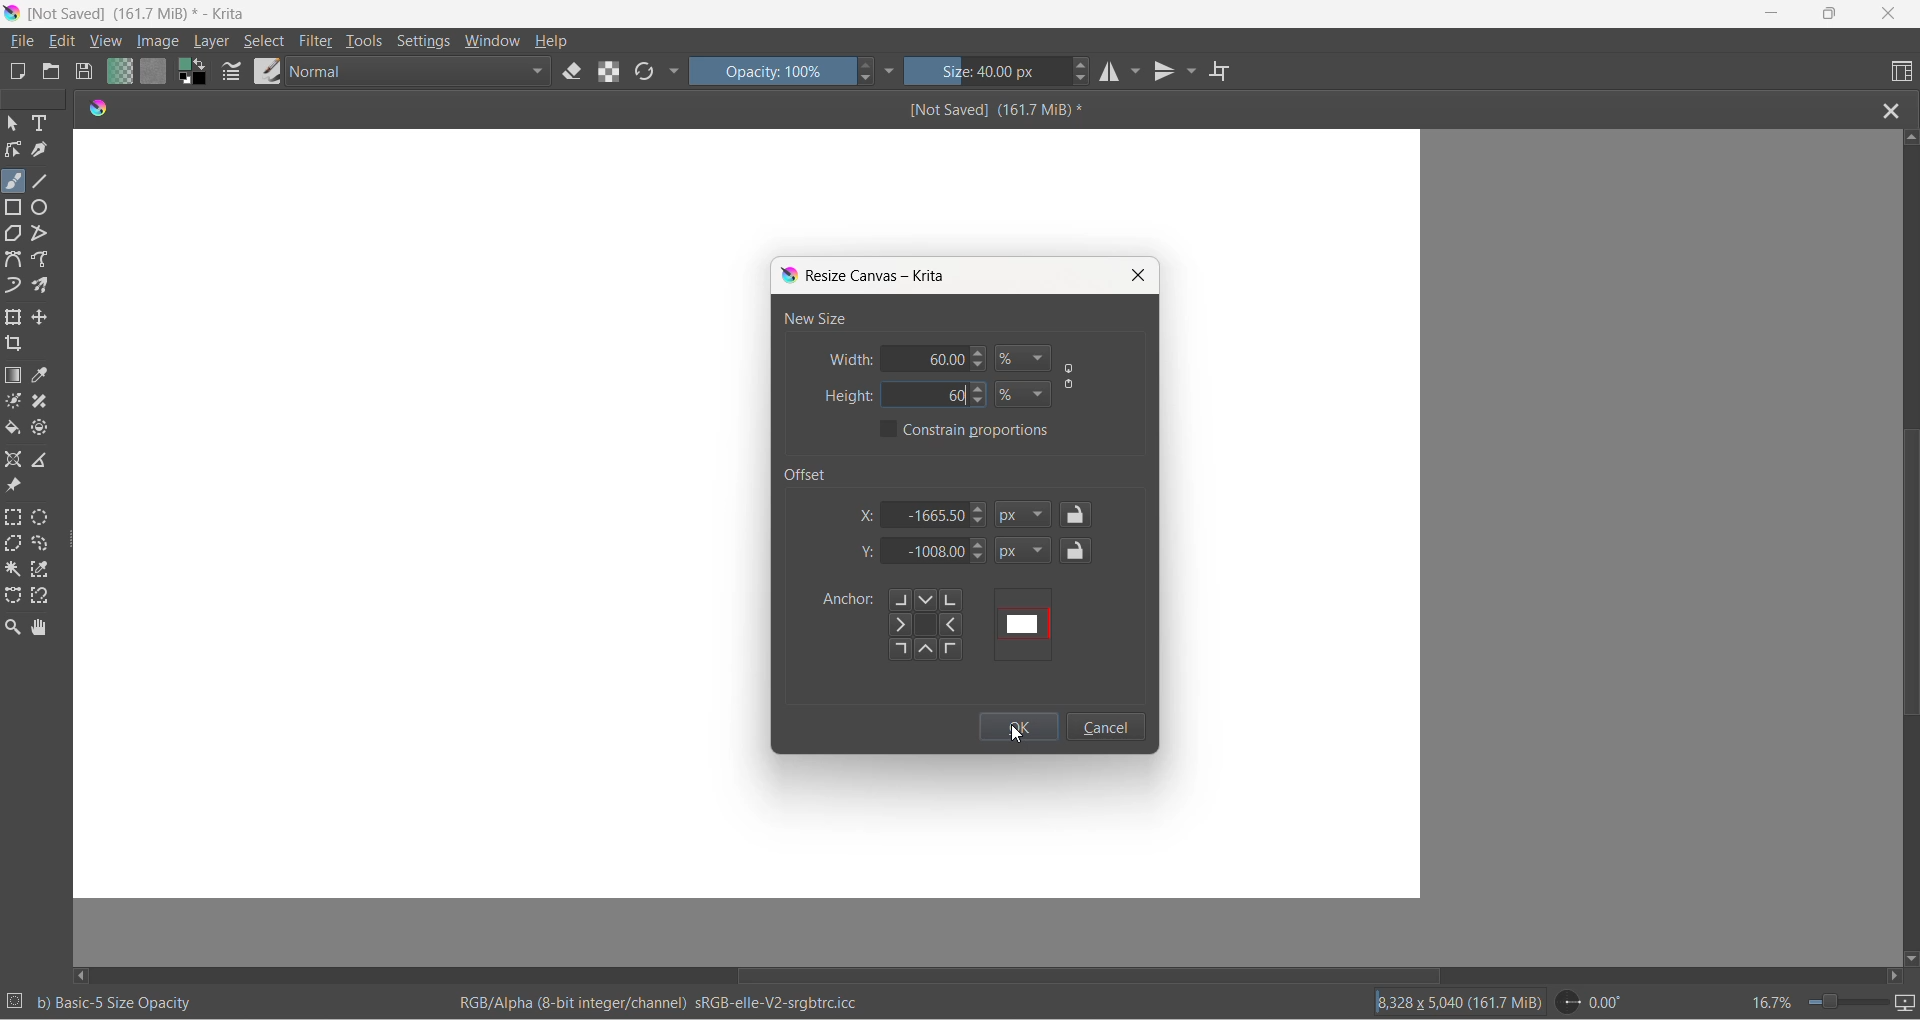 This screenshot has width=1920, height=1020. What do you see at coordinates (13, 150) in the screenshot?
I see `edit shape tool` at bounding box center [13, 150].